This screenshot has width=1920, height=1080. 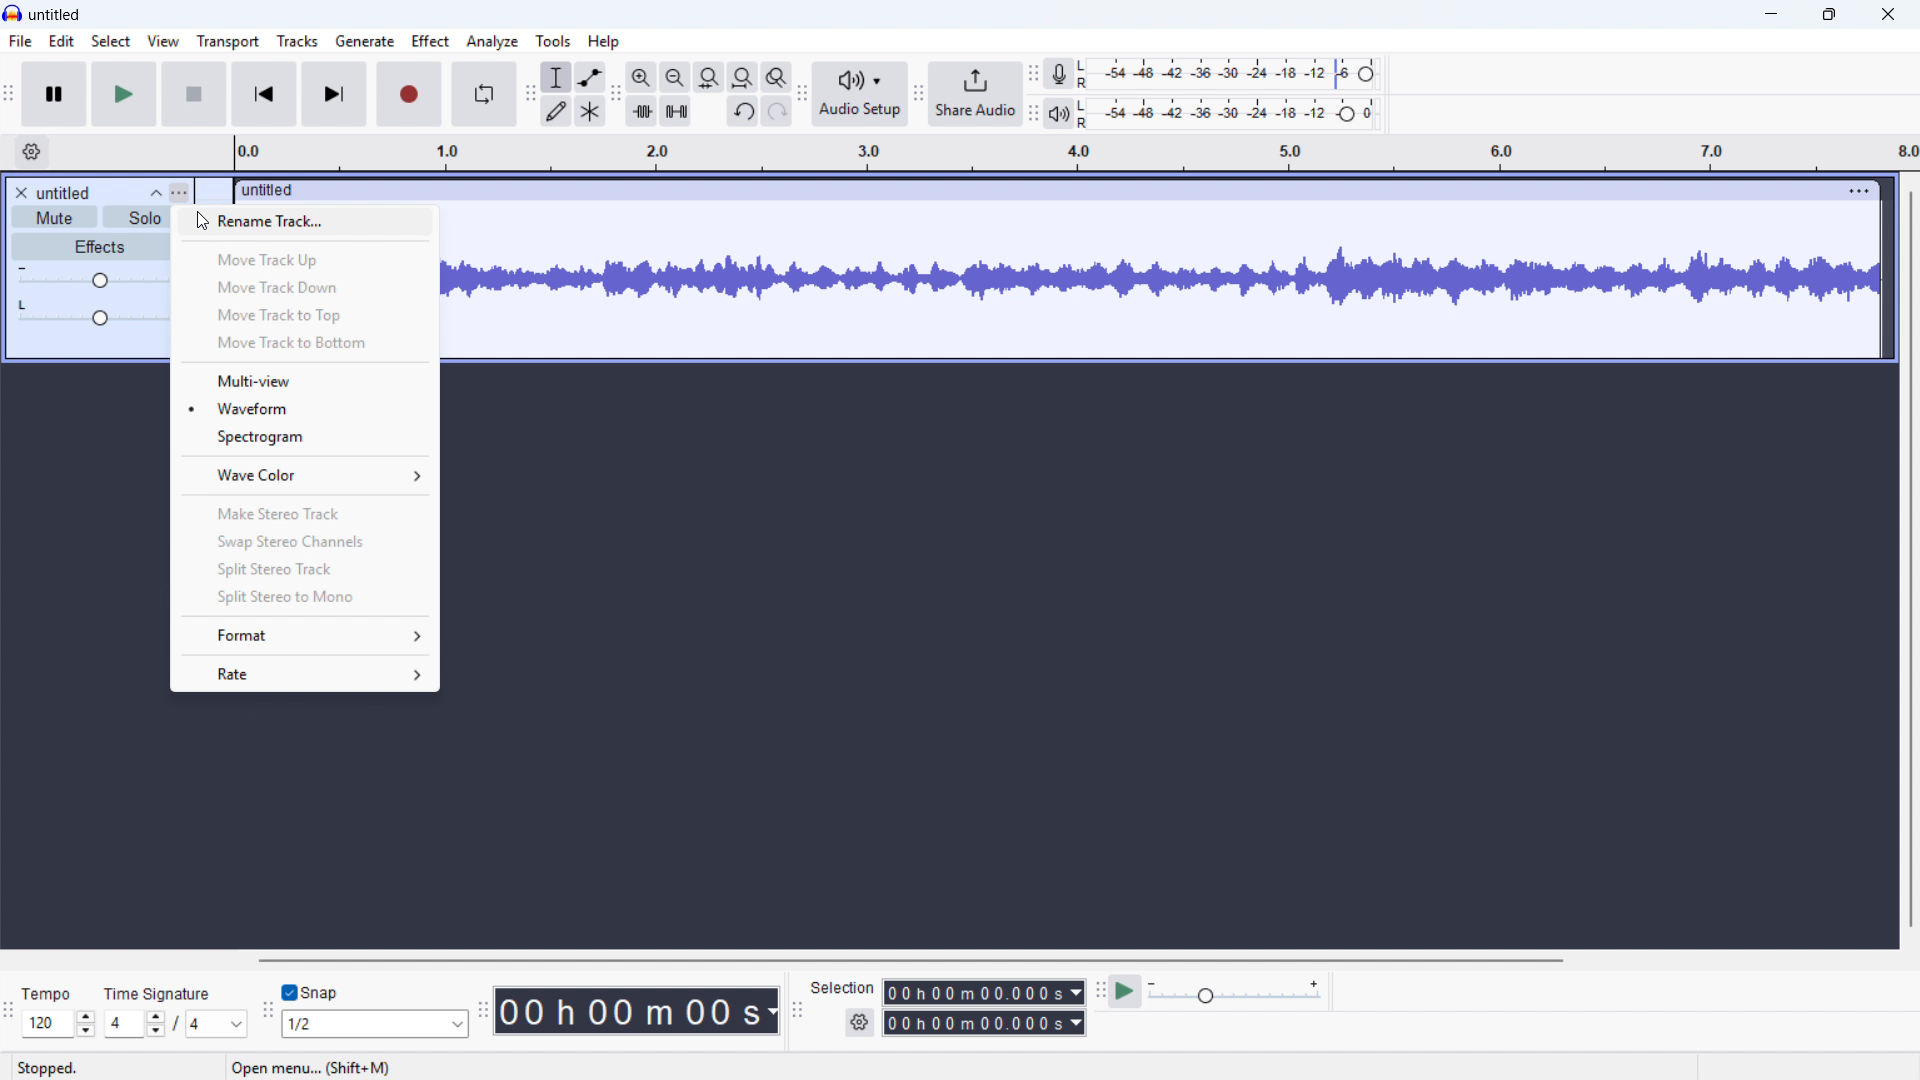 I want to click on Set snapping , so click(x=375, y=1023).